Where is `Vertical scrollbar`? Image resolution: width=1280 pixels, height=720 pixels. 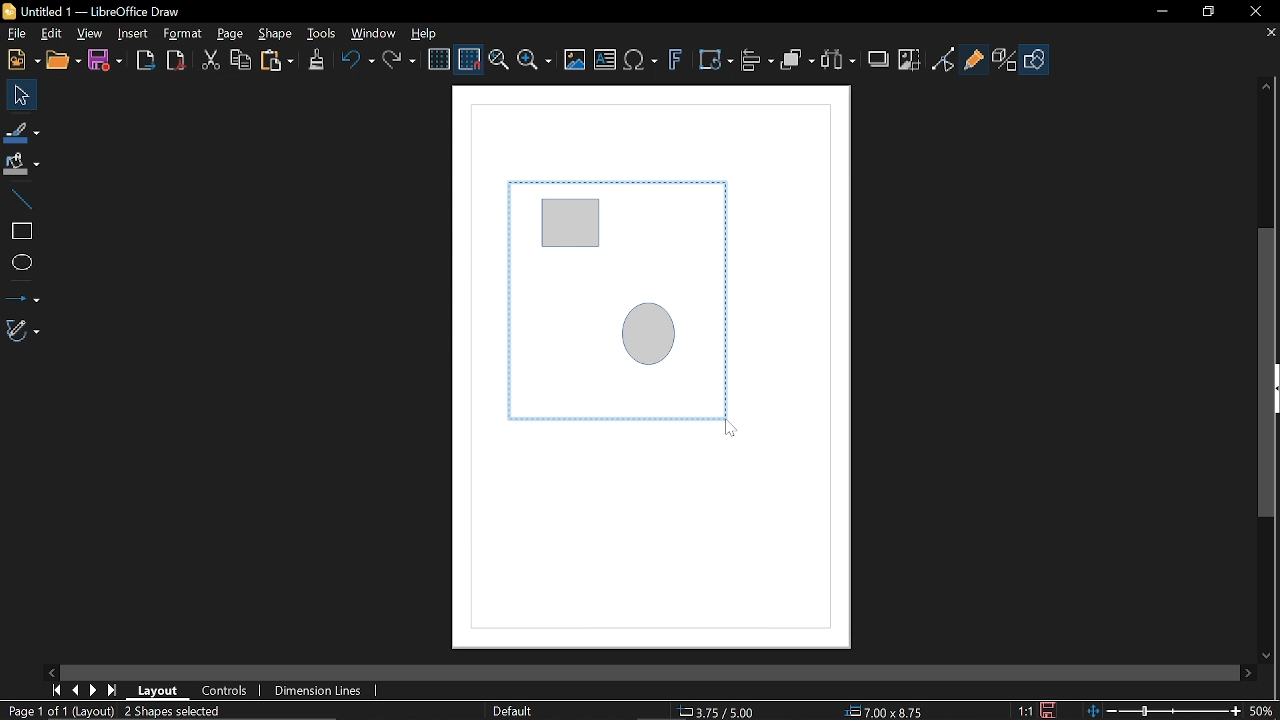 Vertical scrollbar is located at coordinates (1267, 374).